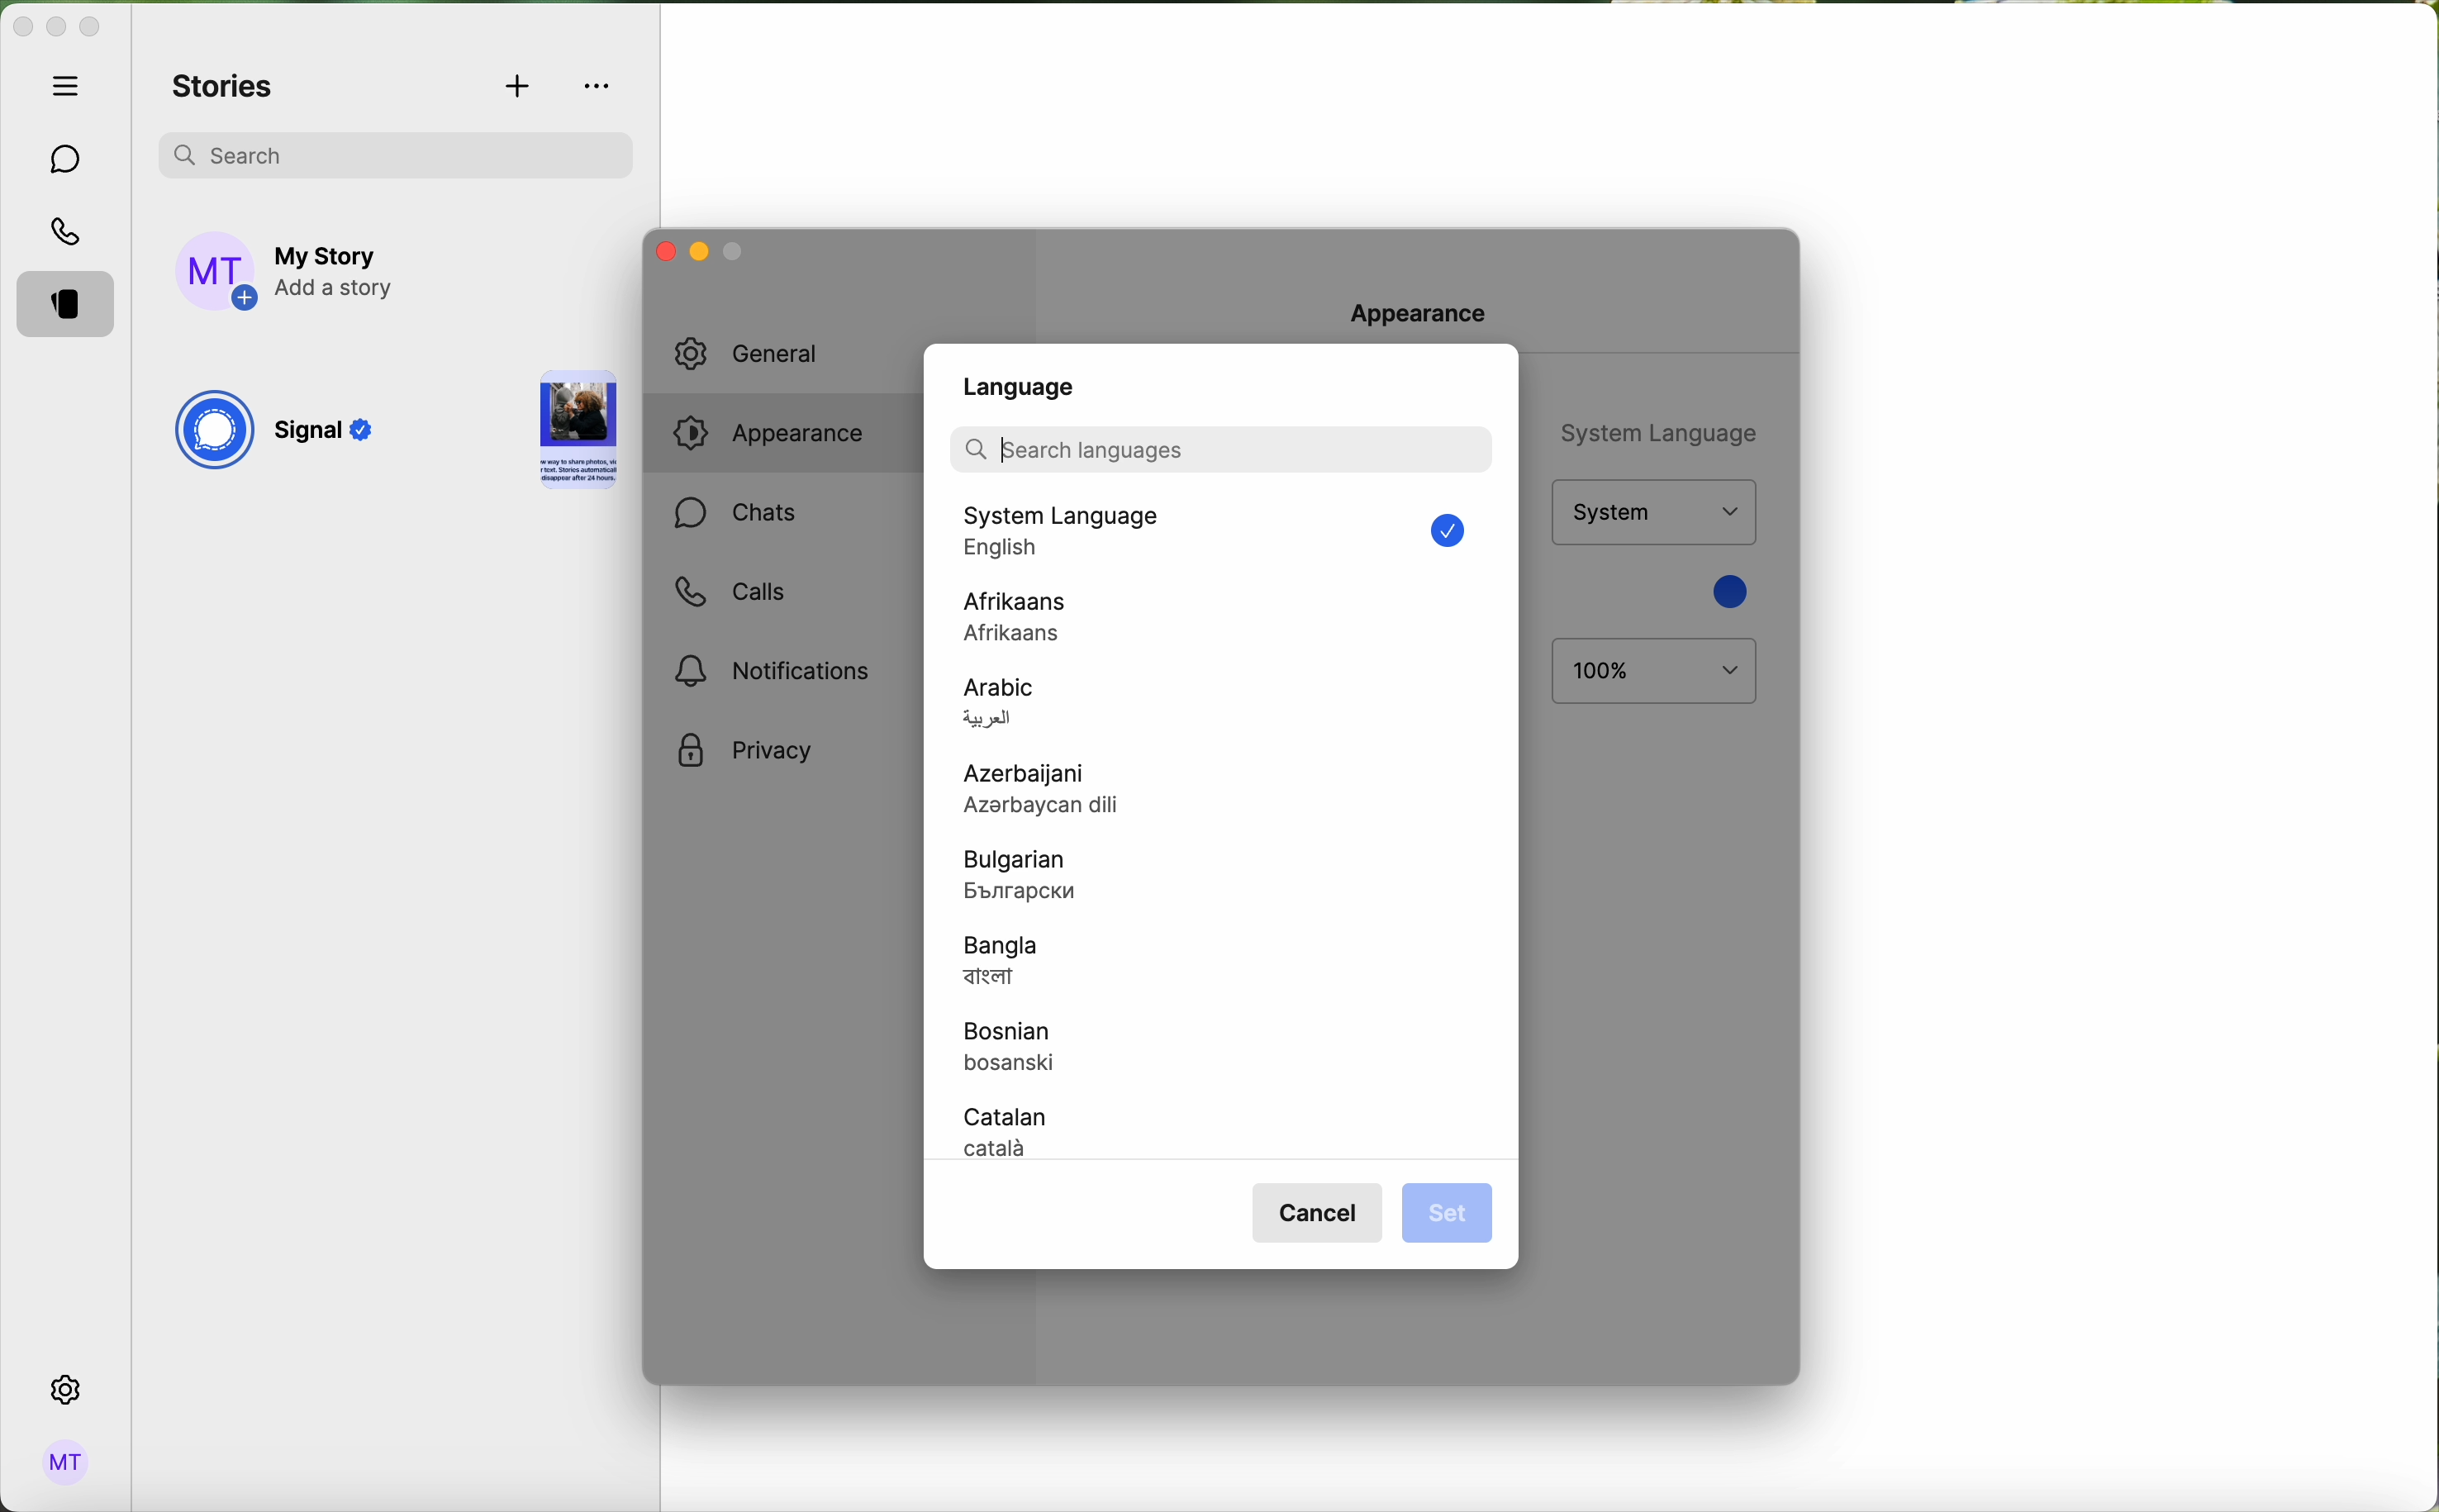 The height and width of the screenshot is (1512, 2439). What do you see at coordinates (1654, 431) in the screenshot?
I see `system language` at bounding box center [1654, 431].